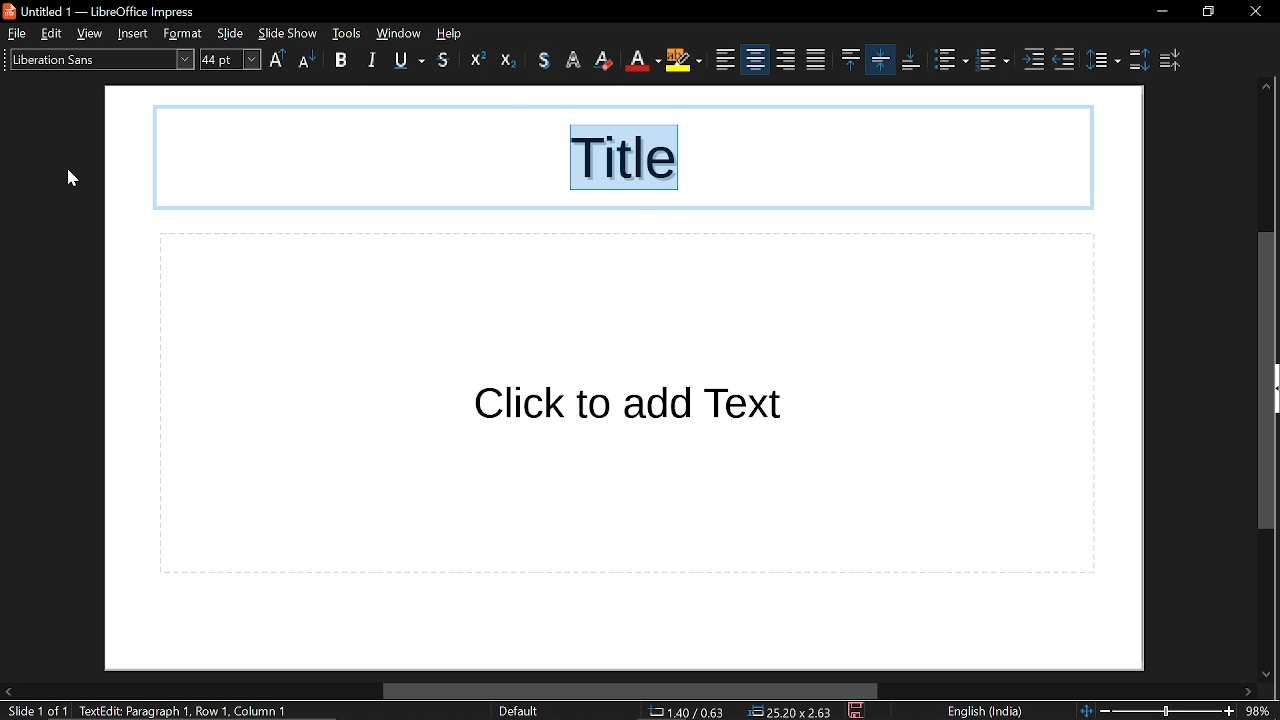 The width and height of the screenshot is (1280, 720). Describe the element at coordinates (1138, 58) in the screenshot. I see `increase paragraph spacing` at that location.